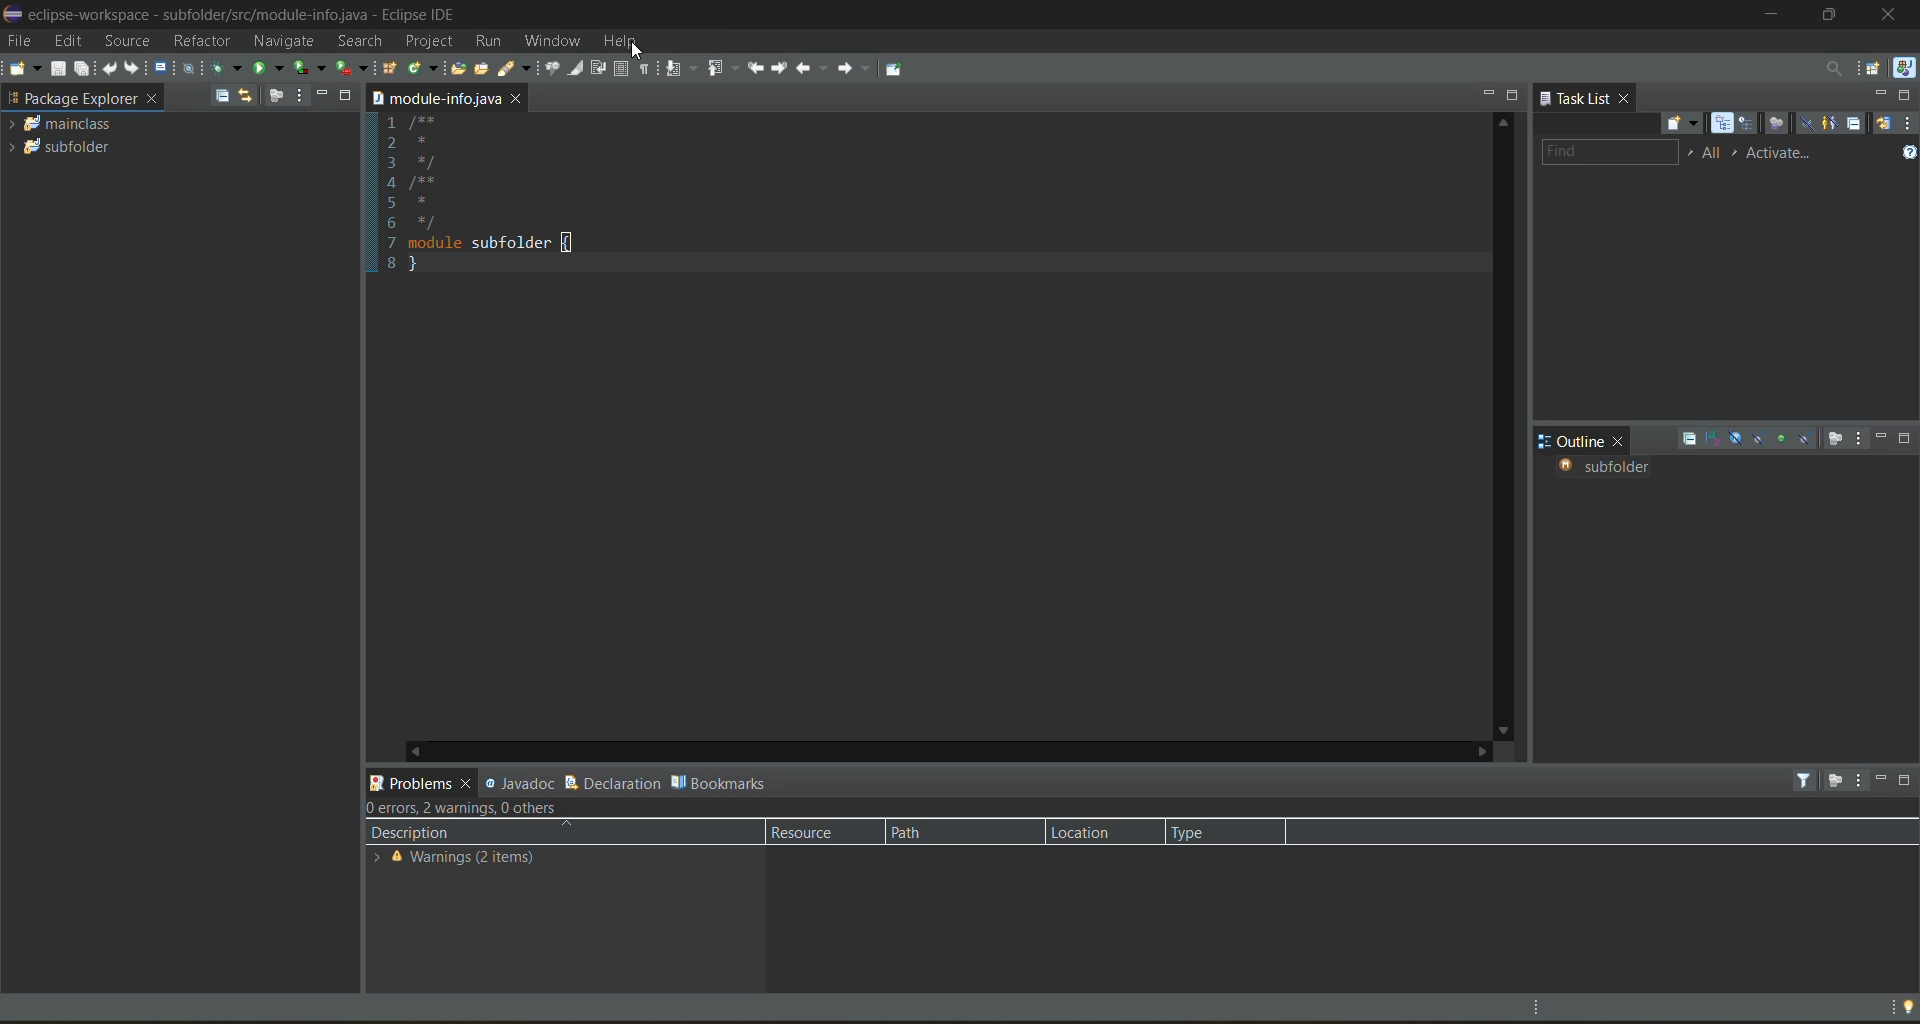 The height and width of the screenshot is (1024, 1920). What do you see at coordinates (1738, 152) in the screenshot?
I see `show active tasks` at bounding box center [1738, 152].